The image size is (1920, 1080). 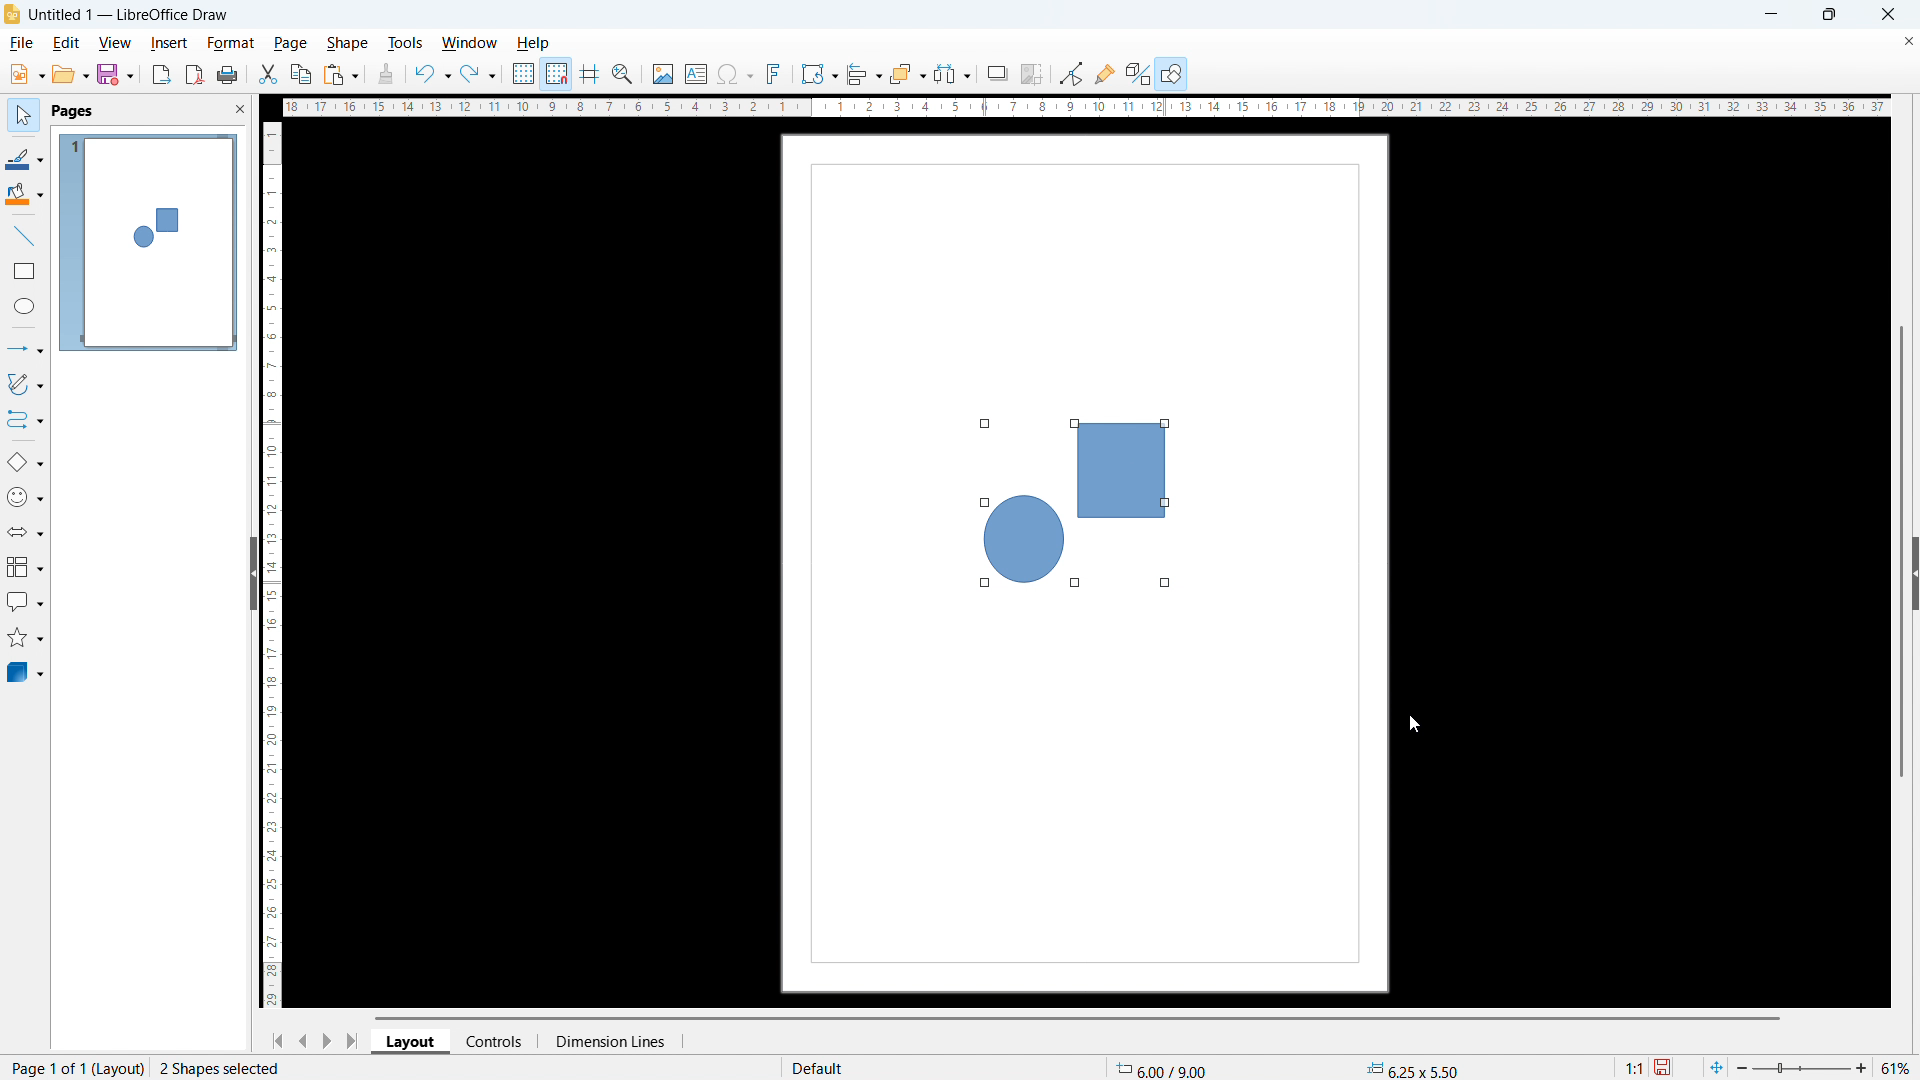 I want to click on scaling factor, so click(x=1636, y=1067).